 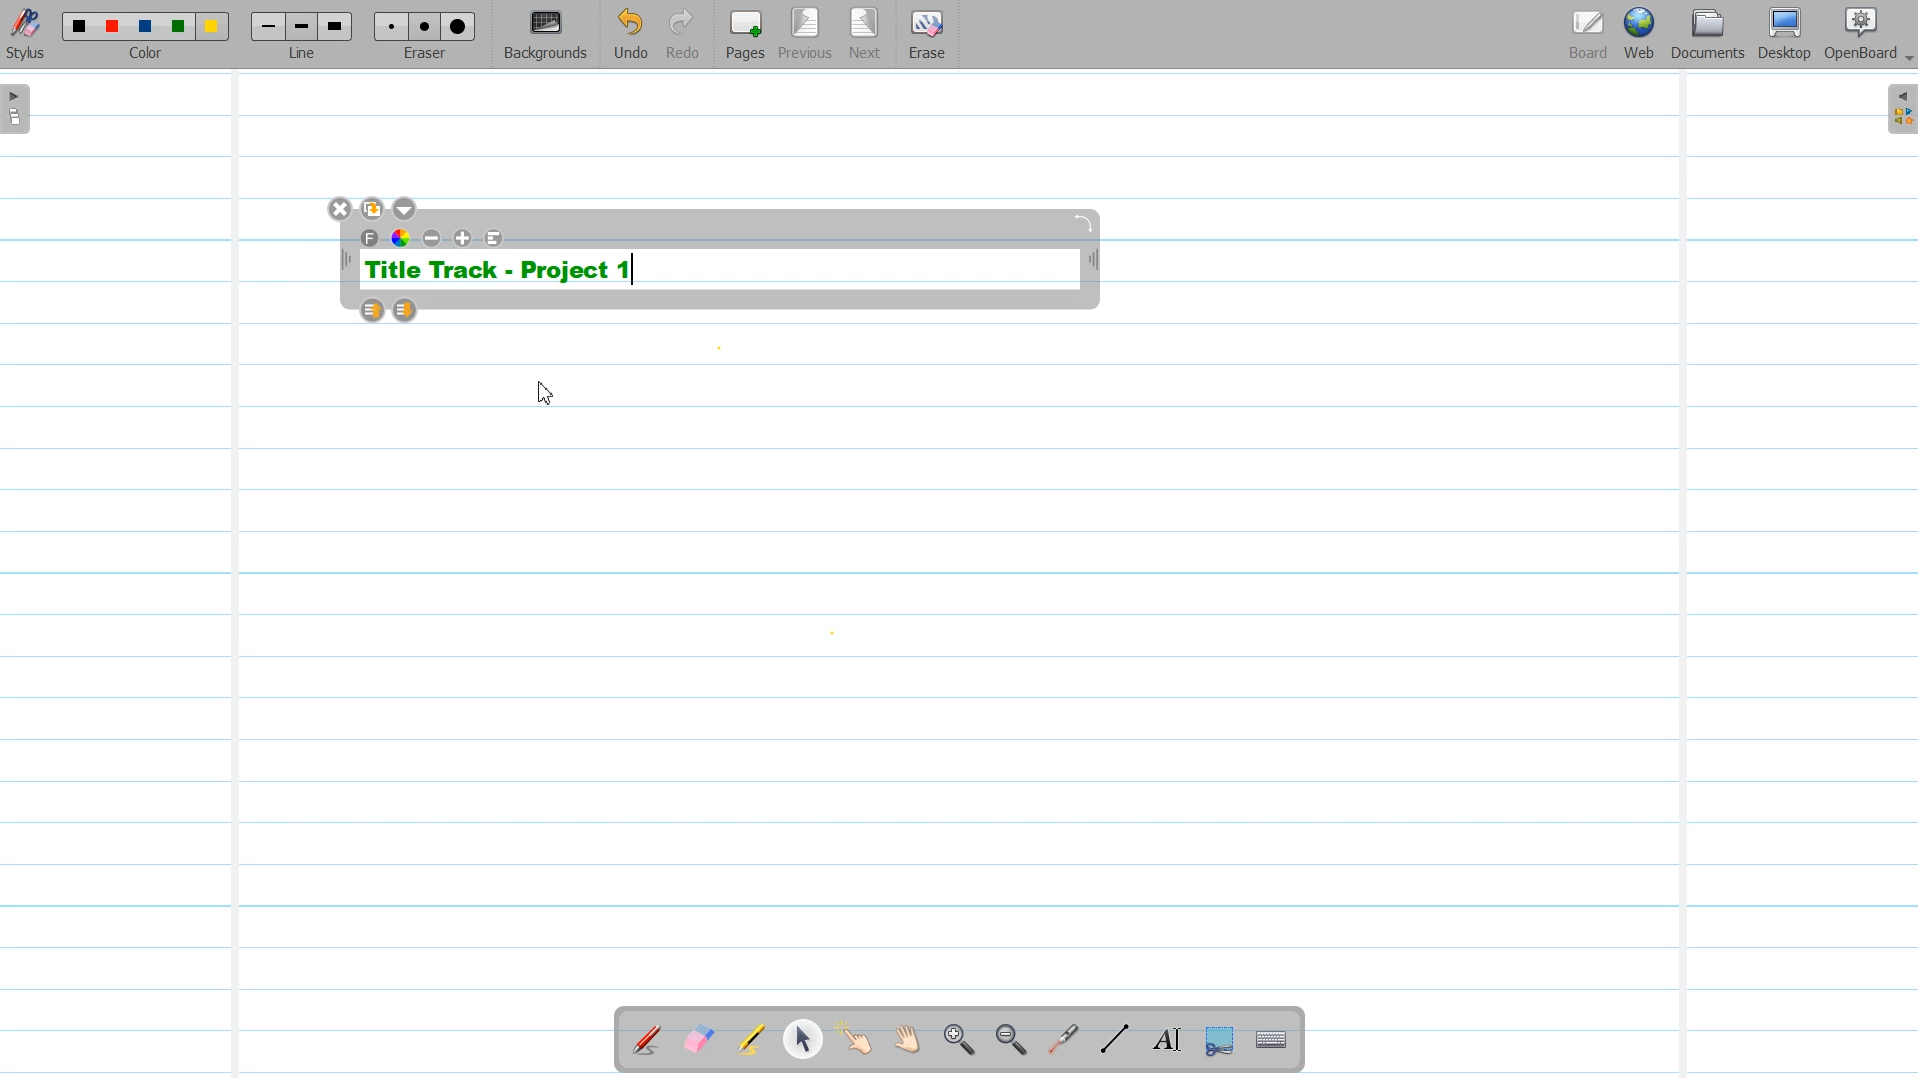 I want to click on Web, so click(x=1641, y=35).